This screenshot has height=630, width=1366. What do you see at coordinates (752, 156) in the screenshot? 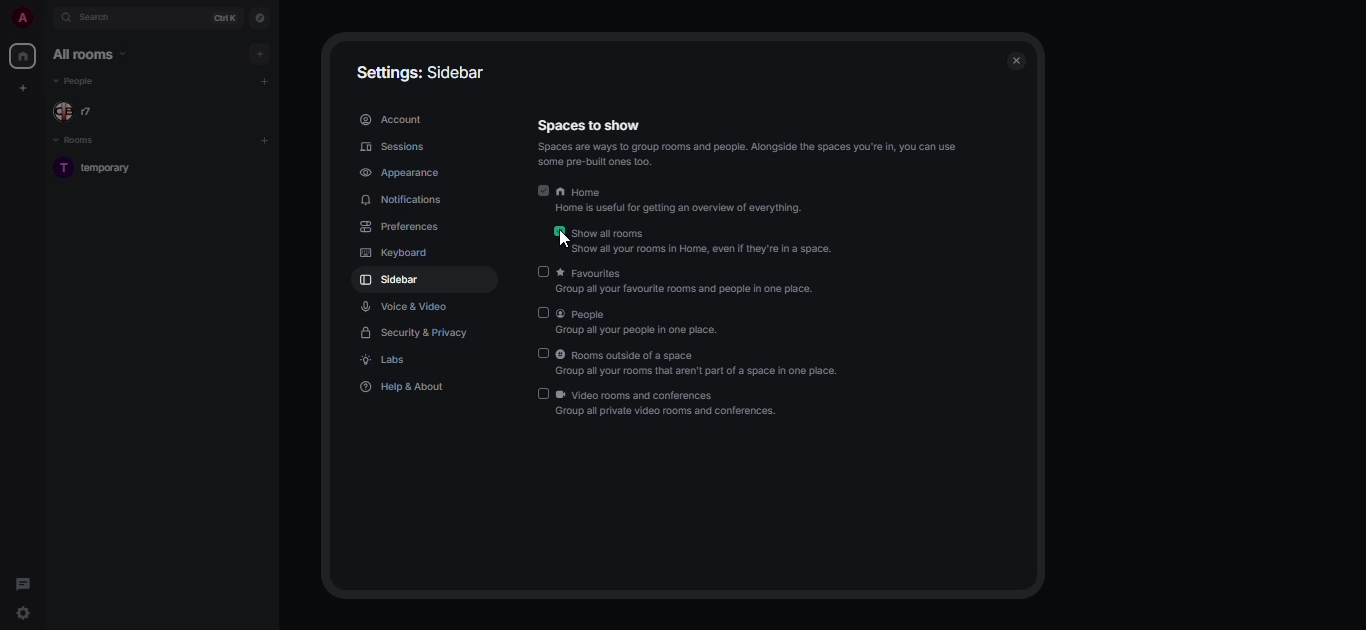
I see `info` at bounding box center [752, 156].